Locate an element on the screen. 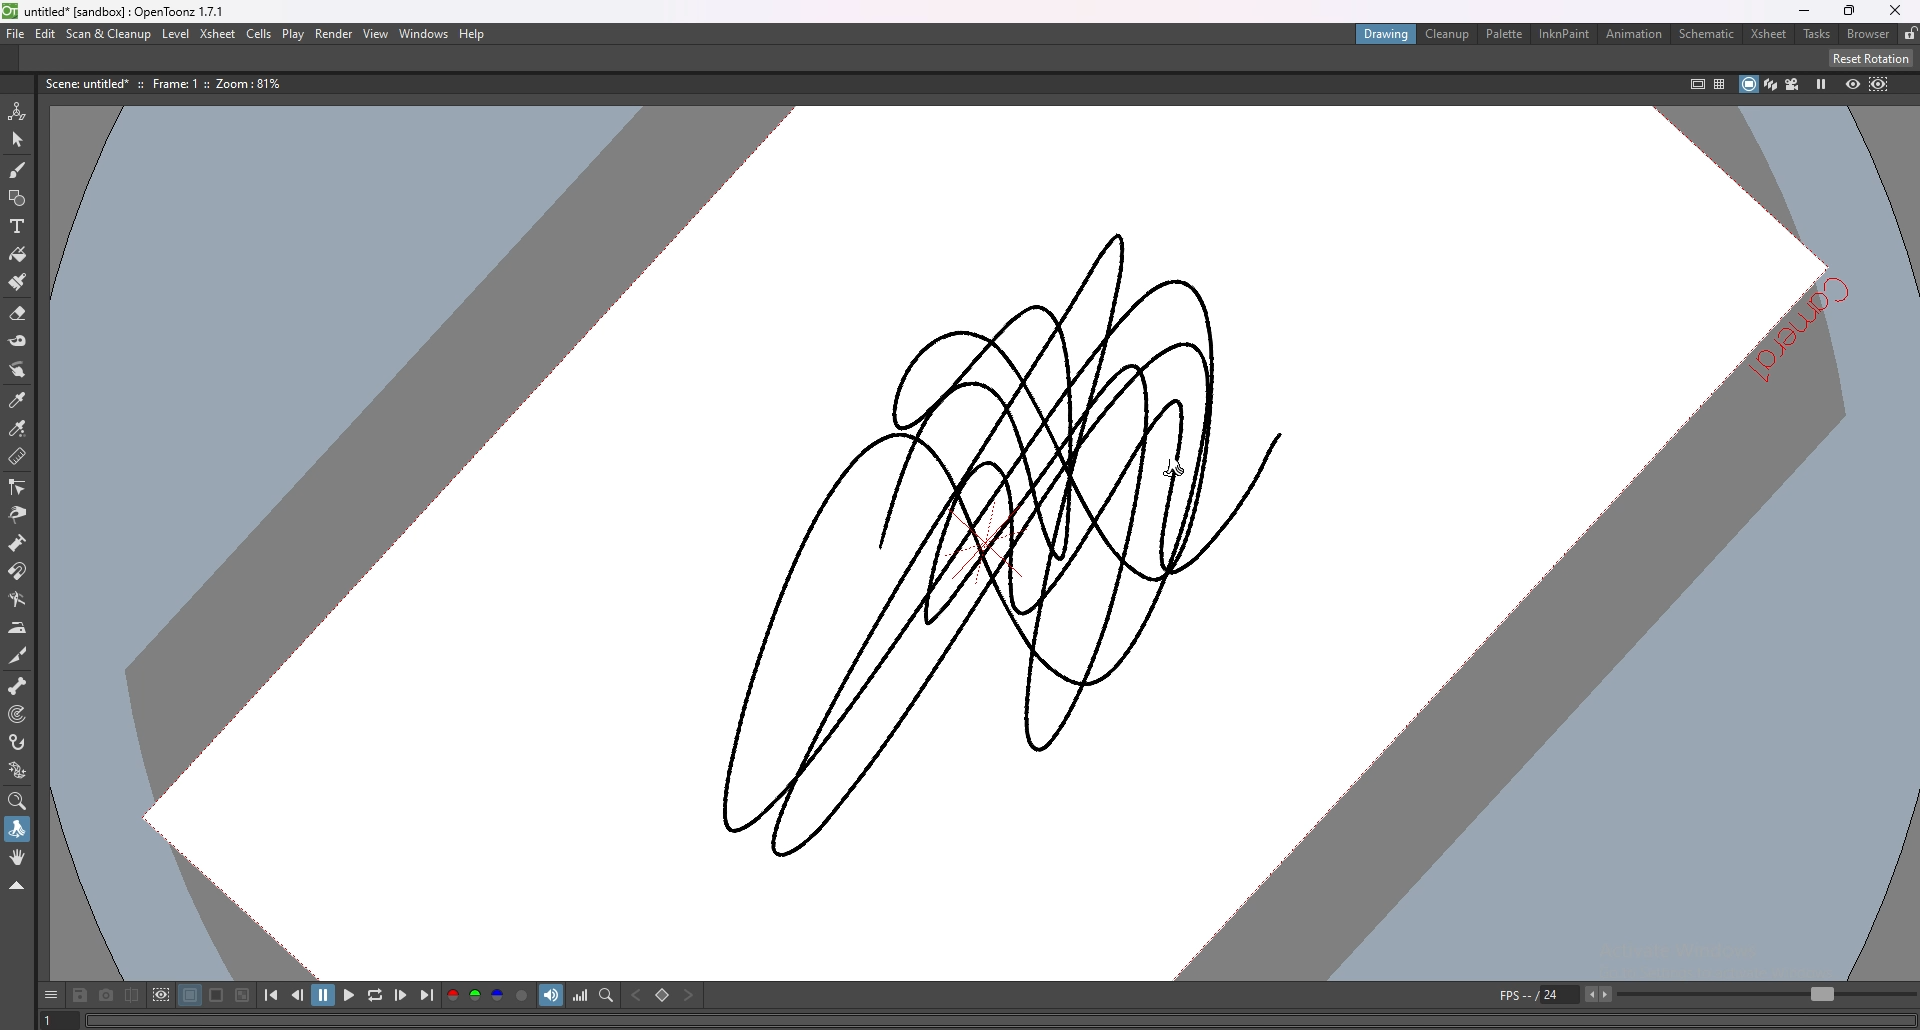 Image resolution: width=1920 pixels, height=1030 pixels. target is located at coordinates (15, 714).